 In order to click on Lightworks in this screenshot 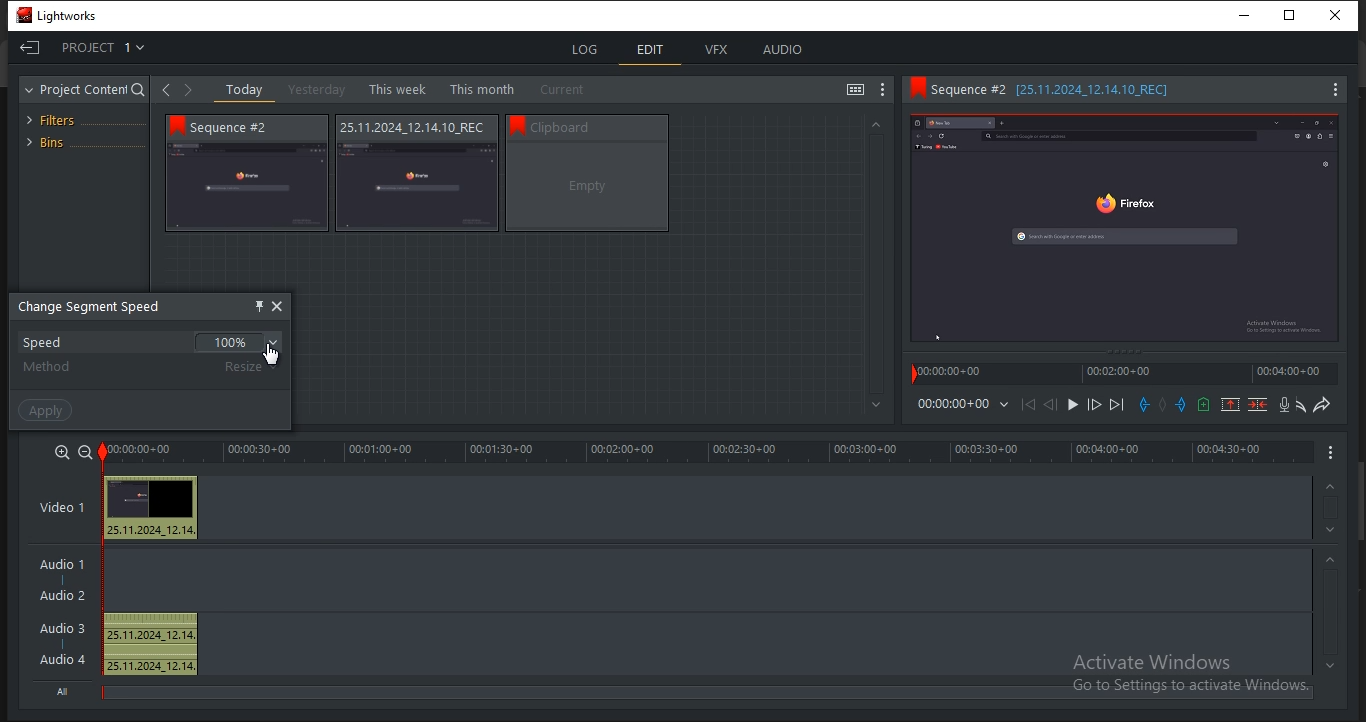, I will do `click(62, 15)`.